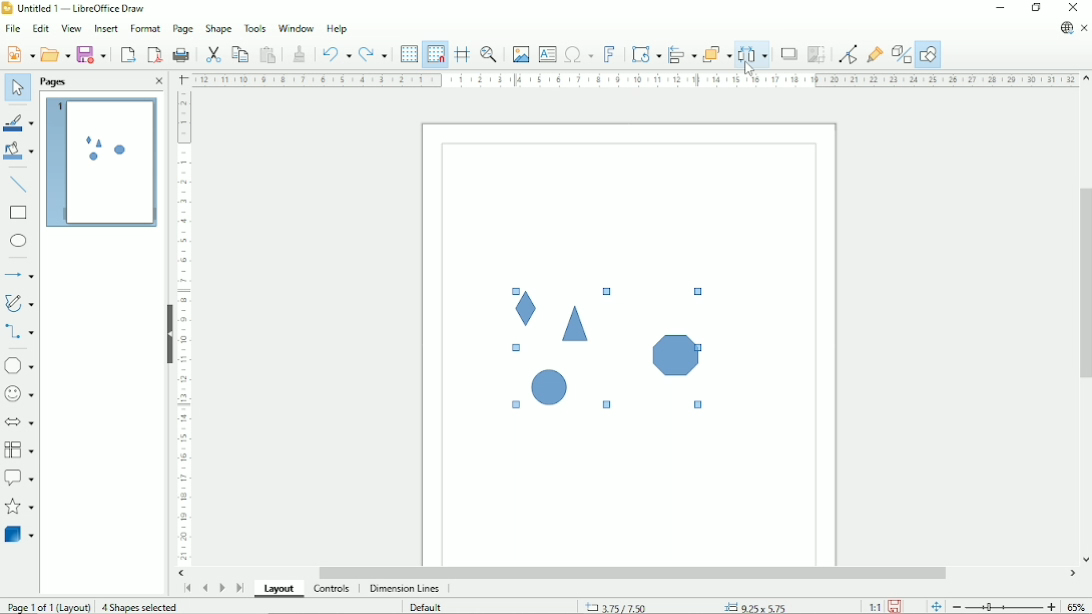 This screenshot has width=1092, height=614. I want to click on Distribute, so click(752, 53).